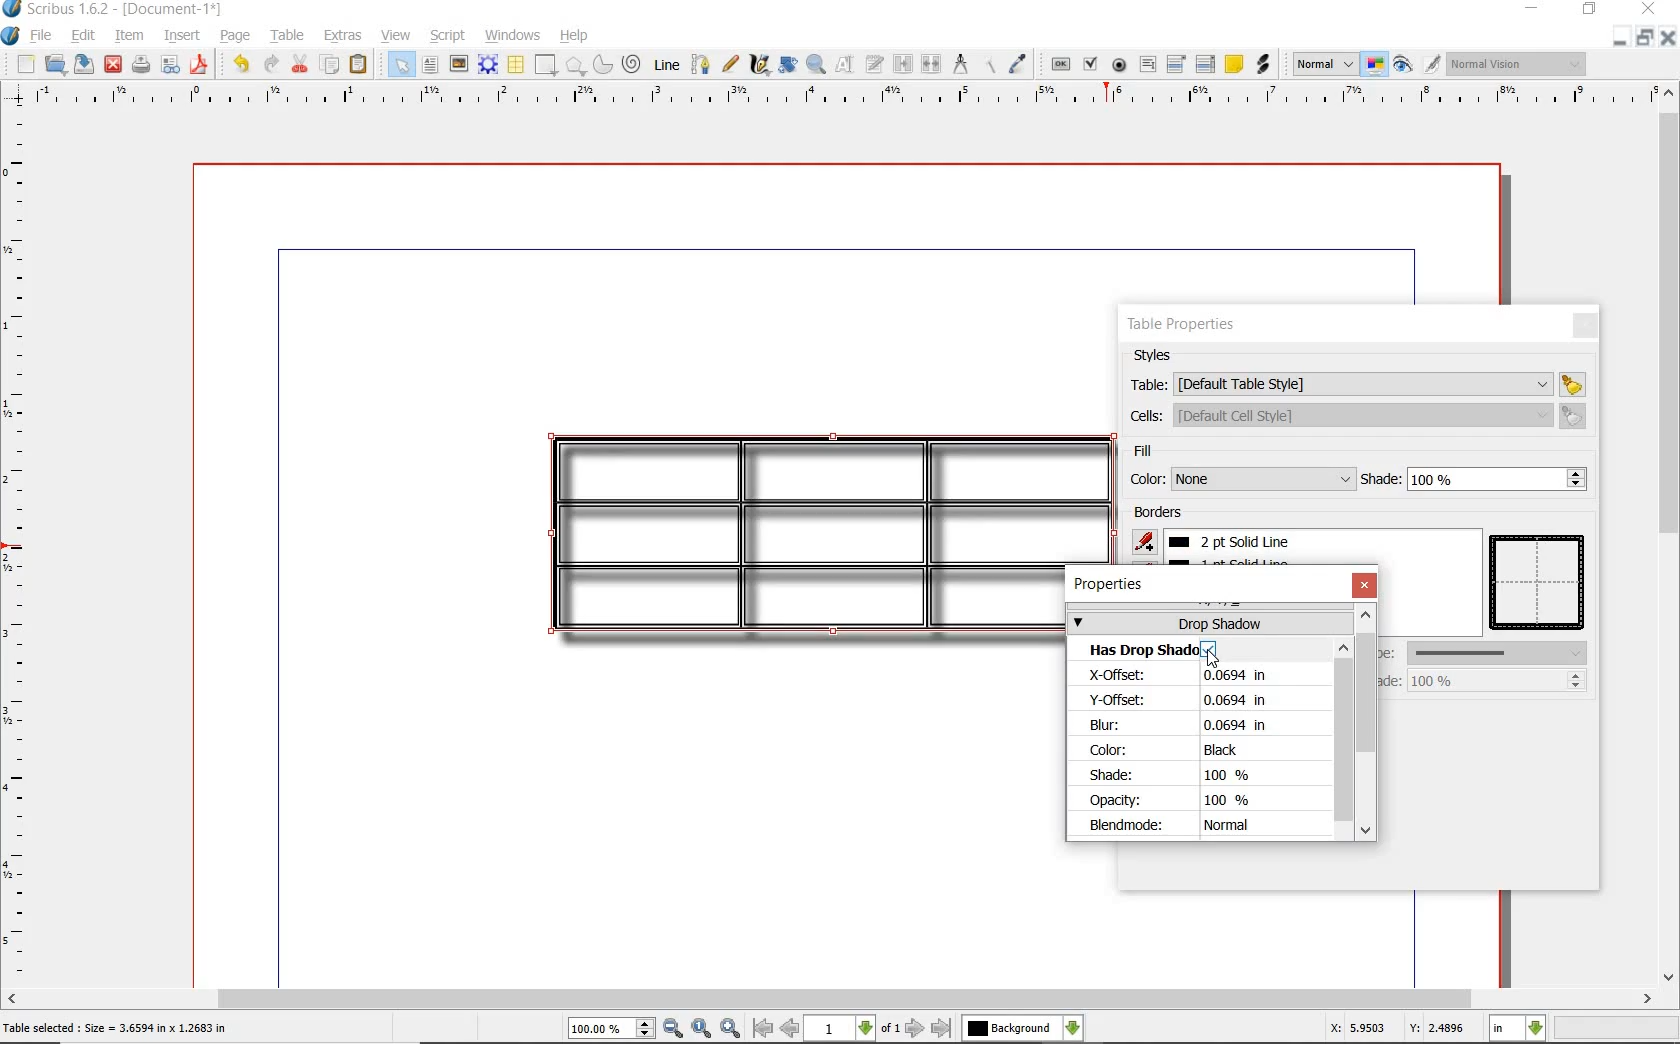  Describe the element at coordinates (633, 65) in the screenshot. I see `spiral` at that location.